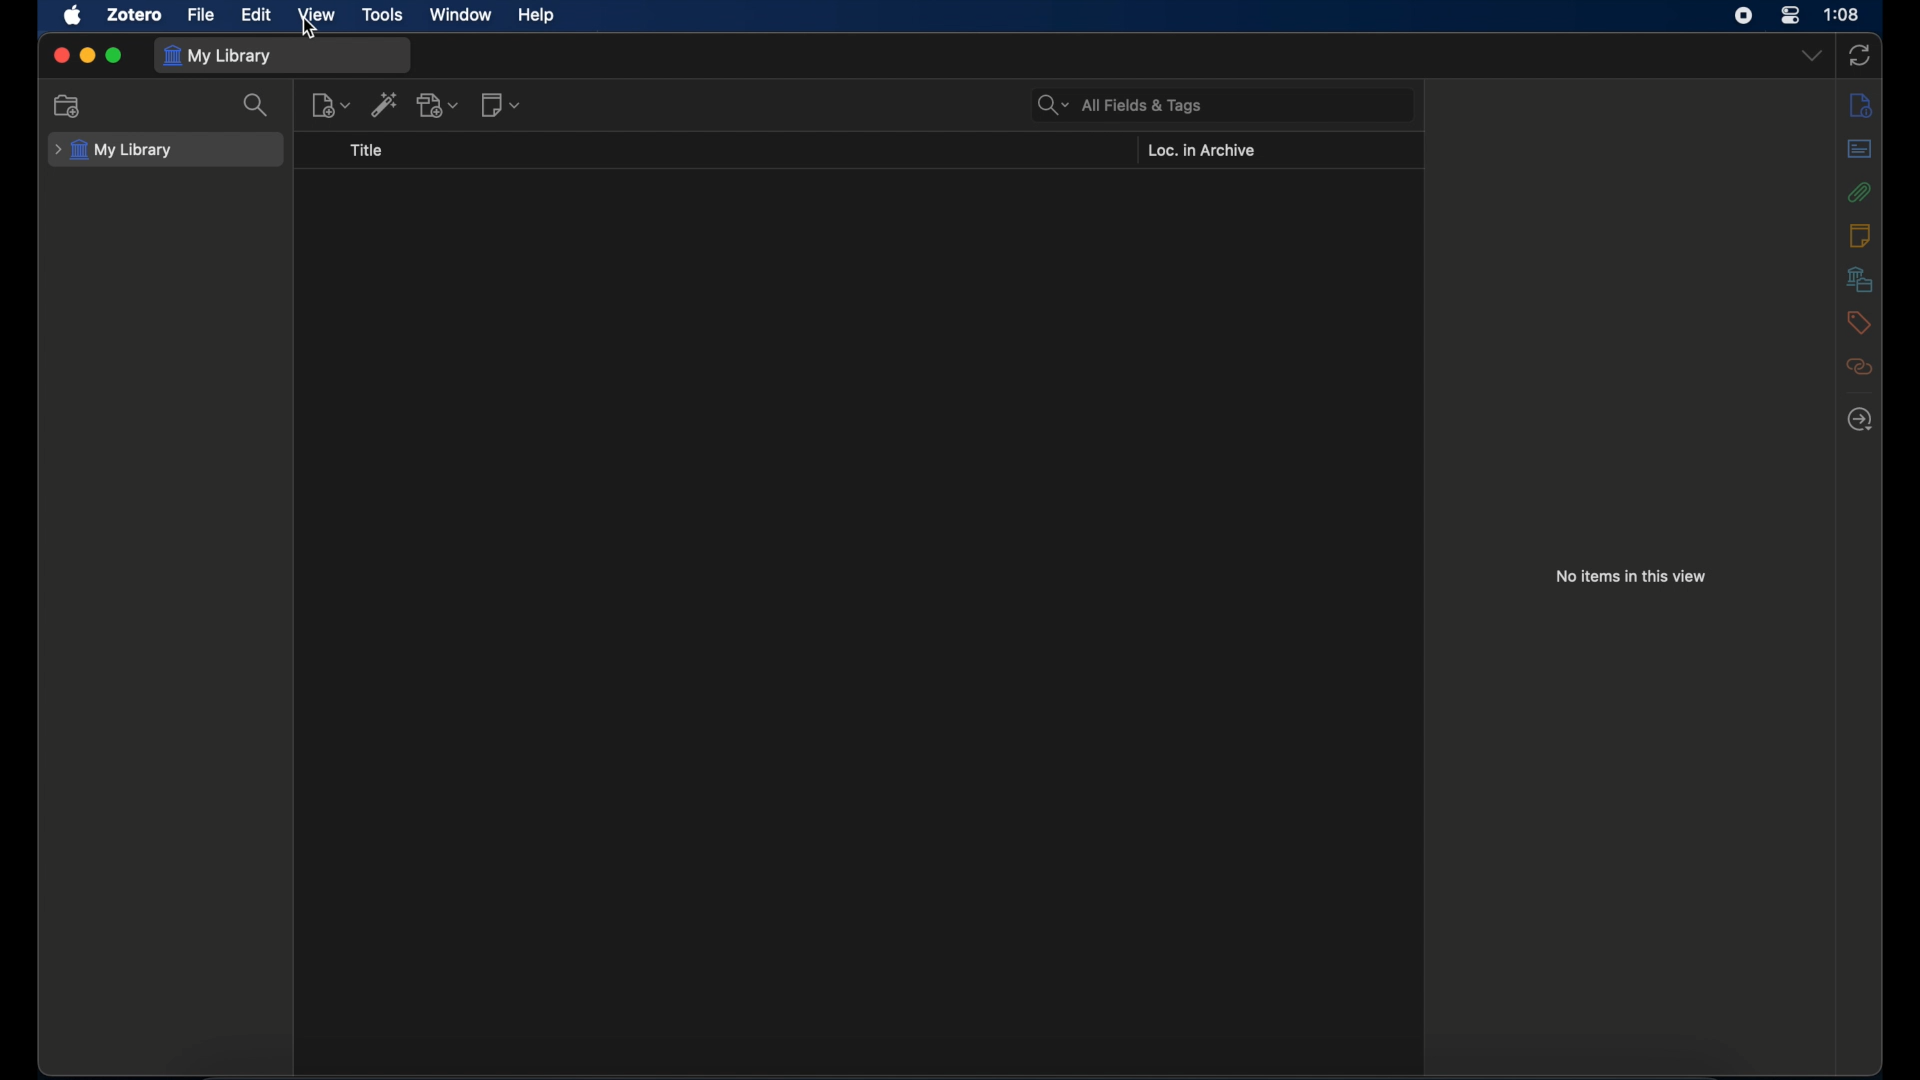 The width and height of the screenshot is (1920, 1080). Describe the element at coordinates (368, 151) in the screenshot. I see `title` at that location.